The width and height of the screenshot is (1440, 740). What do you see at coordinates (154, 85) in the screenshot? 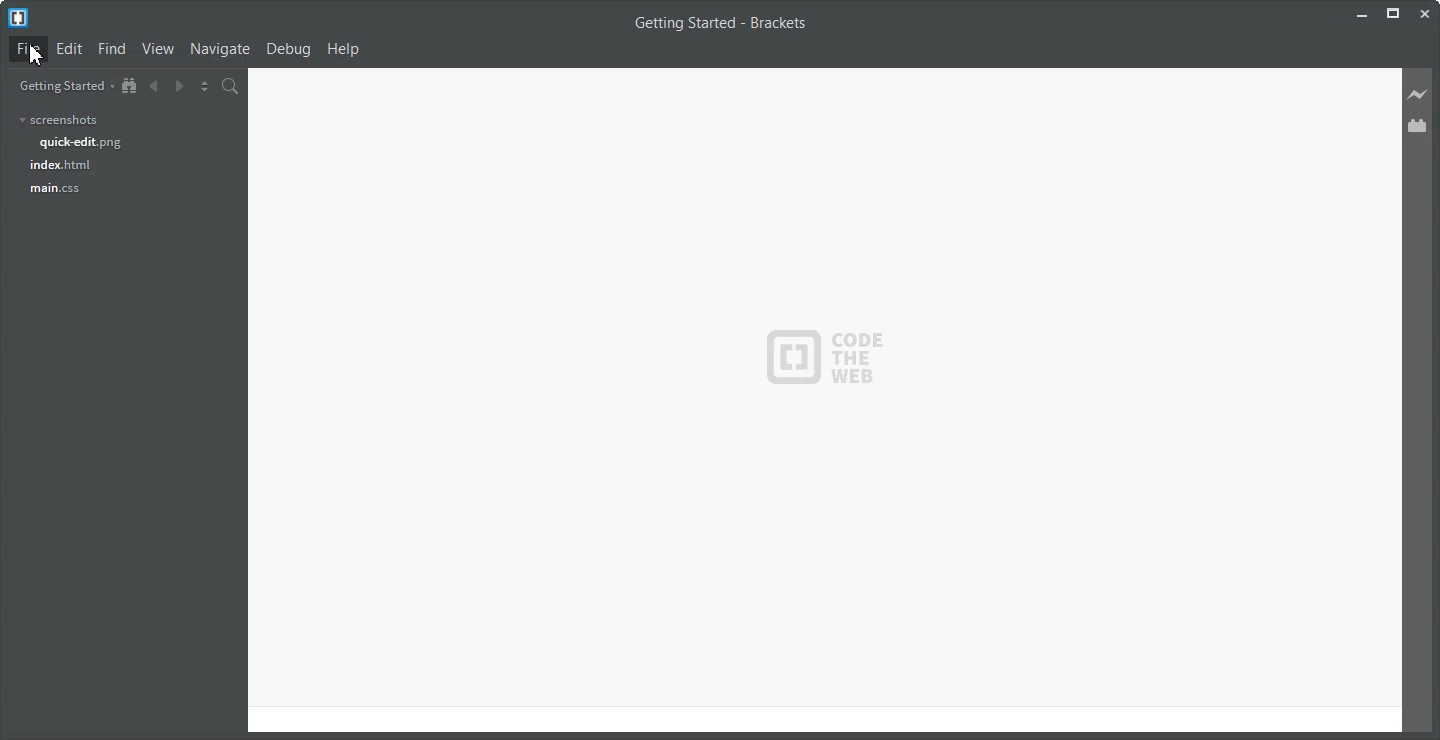
I see `Navigate Backward` at bounding box center [154, 85].